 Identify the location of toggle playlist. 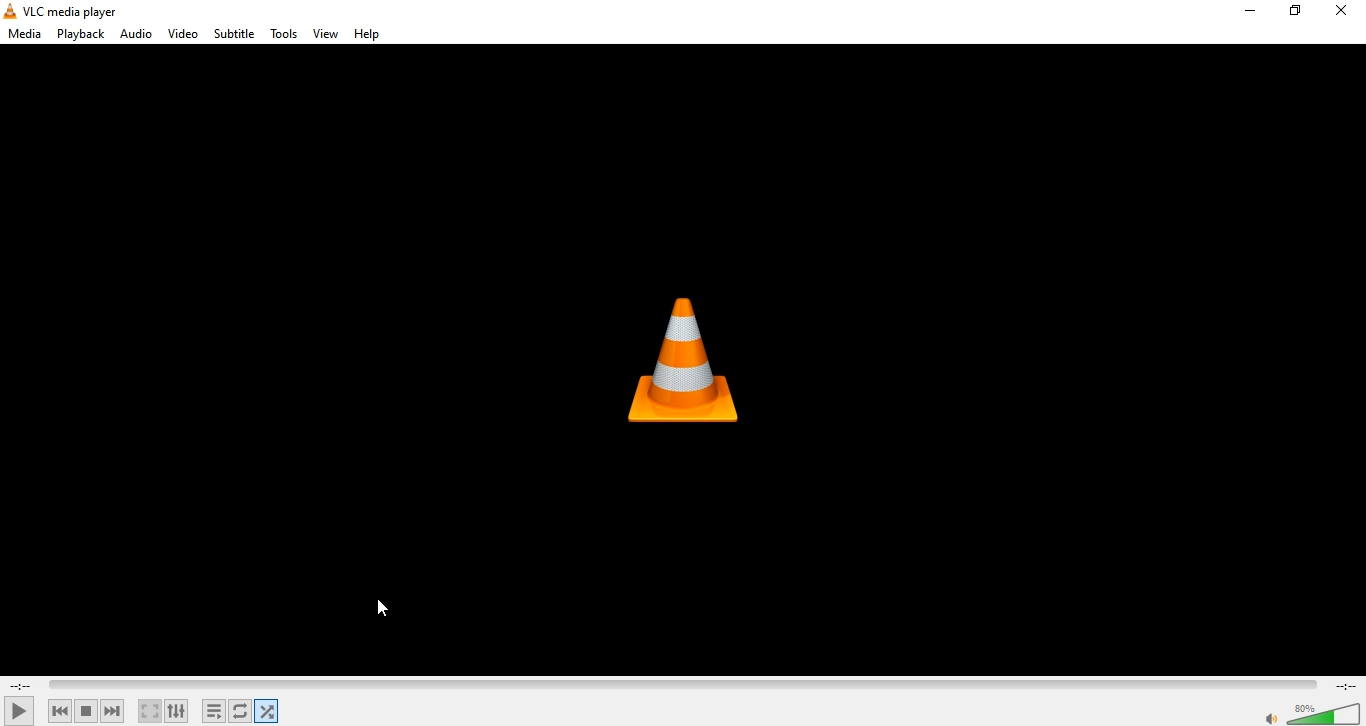
(215, 710).